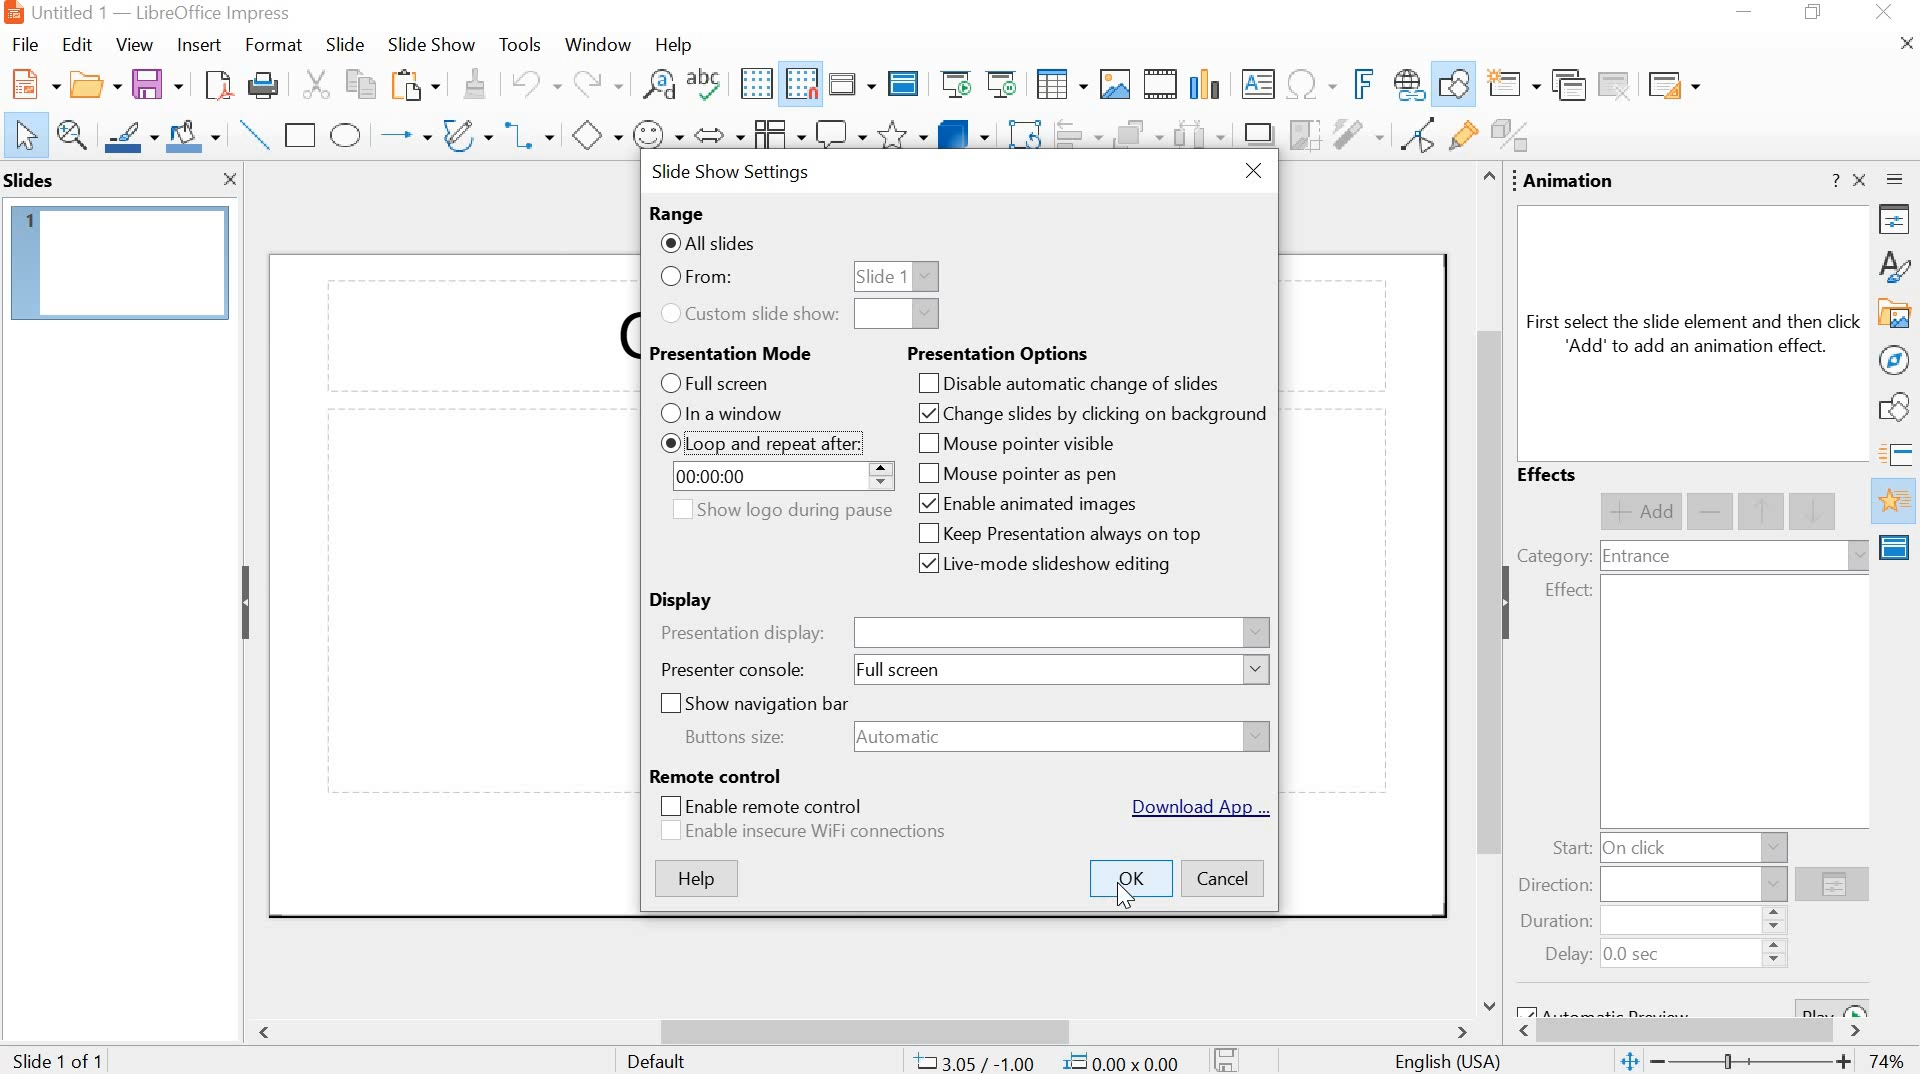 The width and height of the screenshot is (1920, 1074). What do you see at coordinates (963, 134) in the screenshot?
I see `3d objects` at bounding box center [963, 134].